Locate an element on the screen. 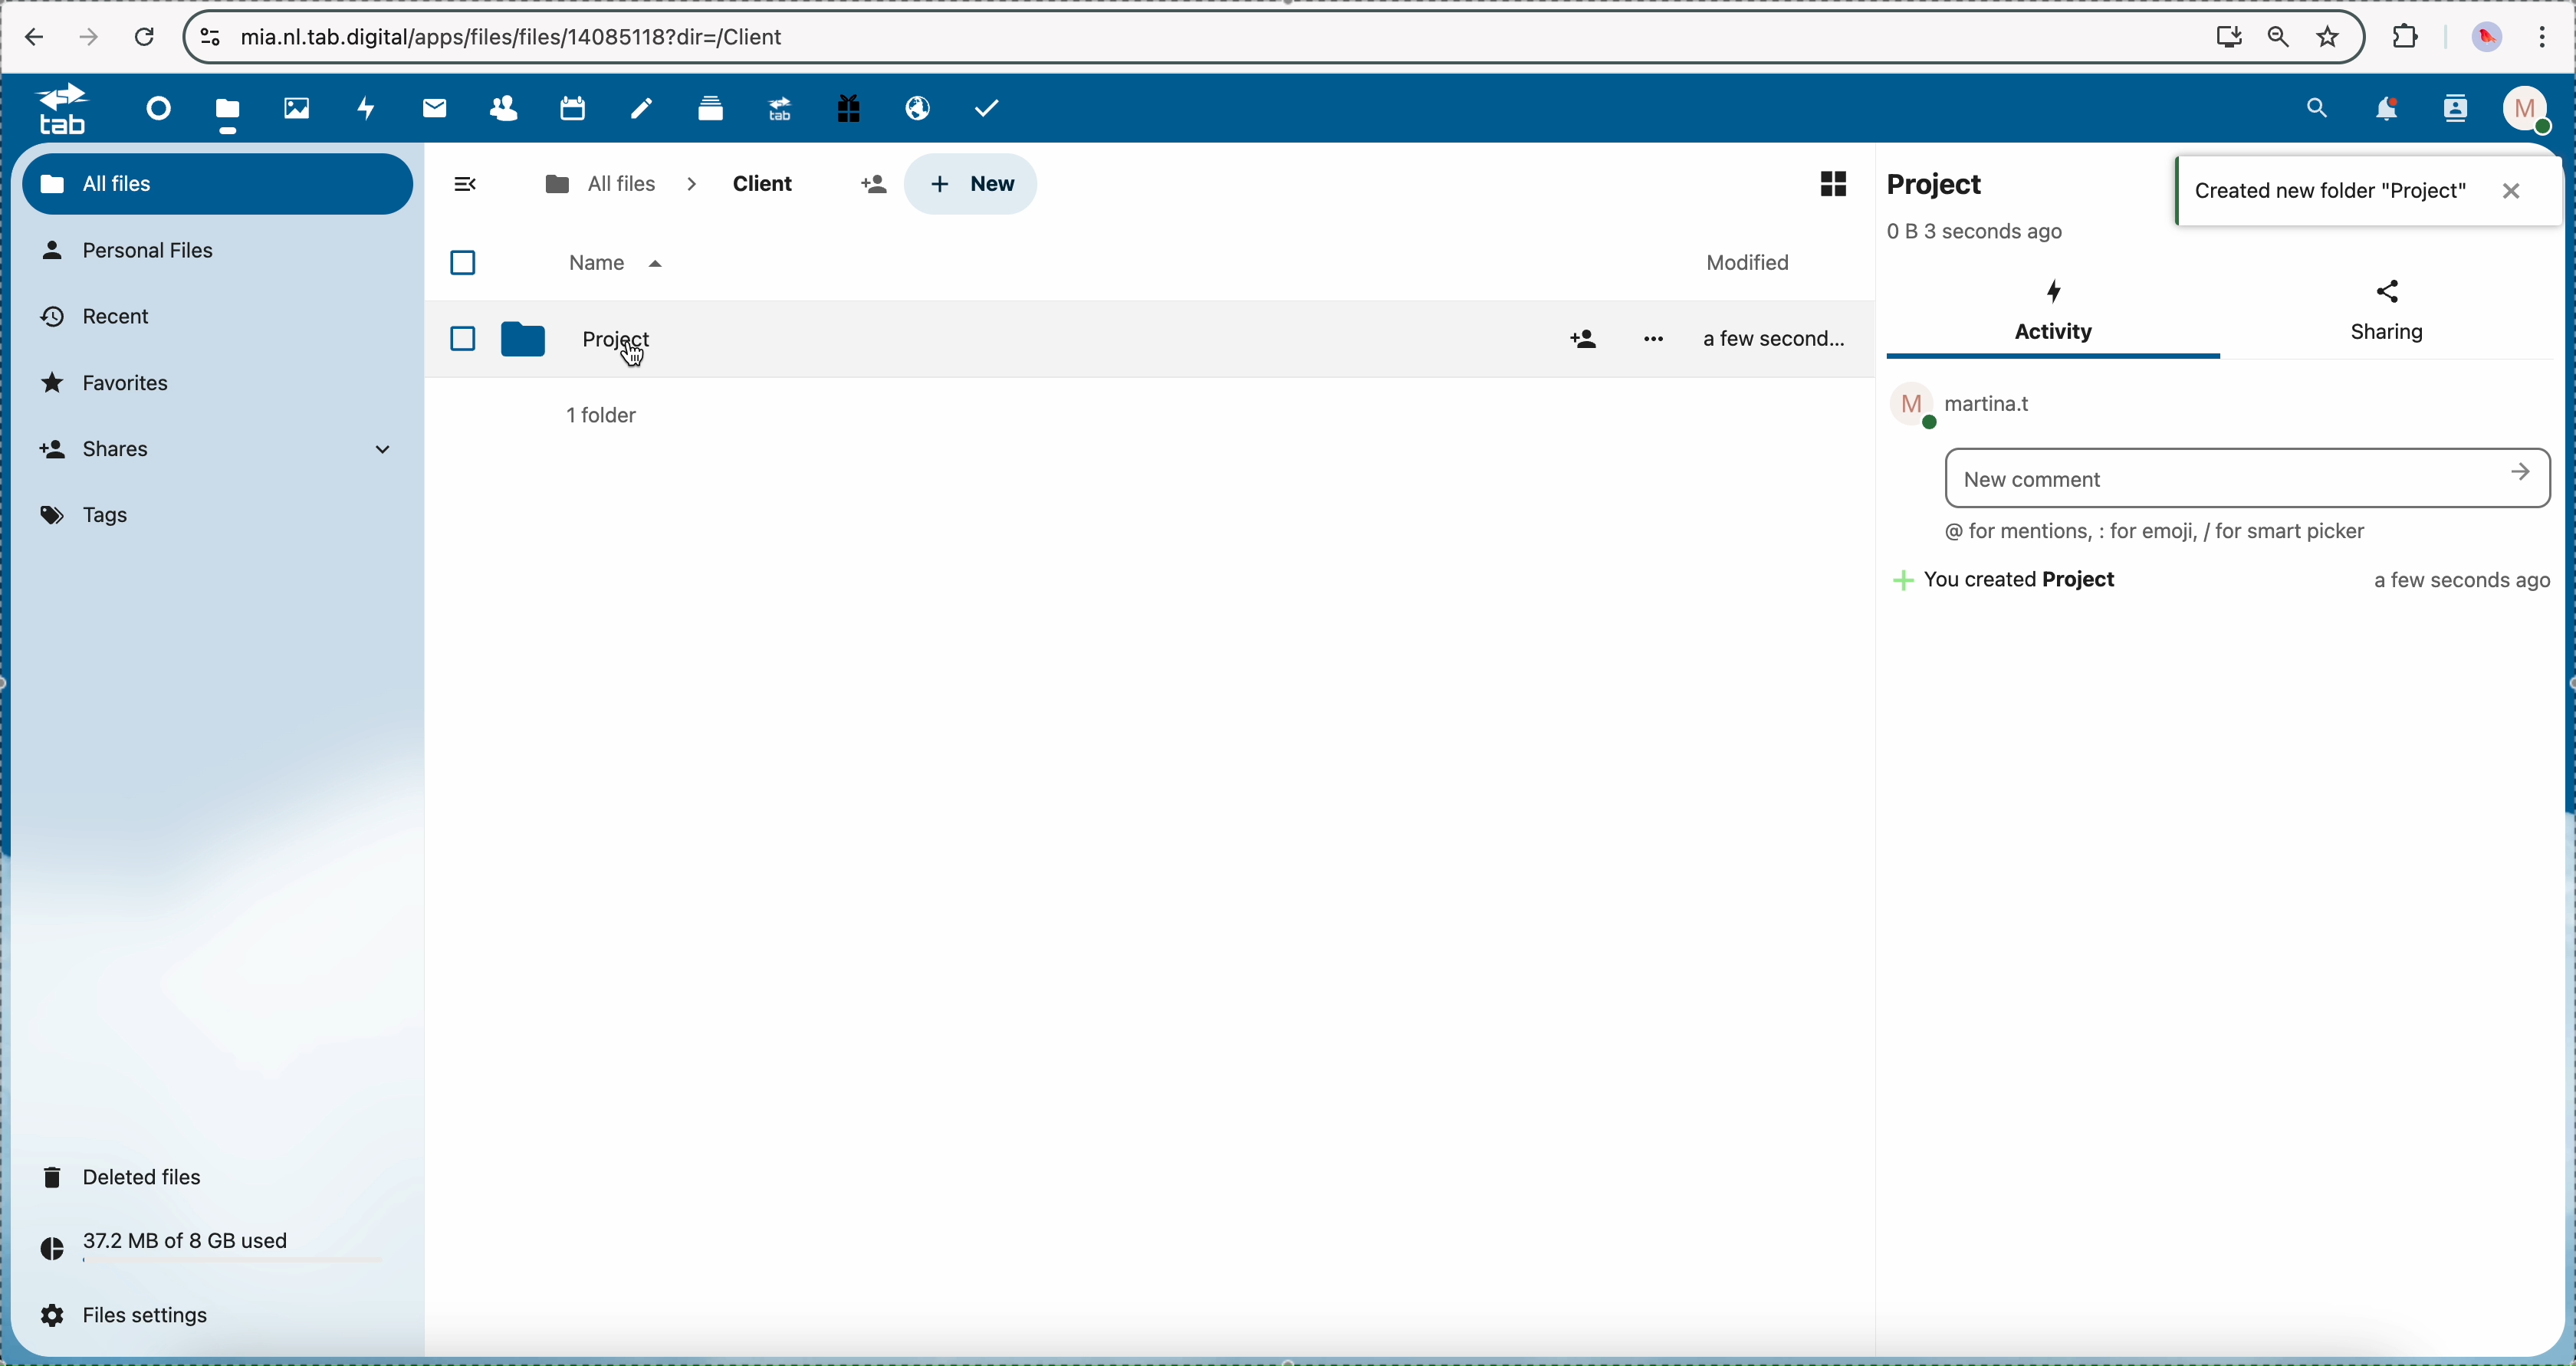  navigate back is located at coordinates (35, 39).